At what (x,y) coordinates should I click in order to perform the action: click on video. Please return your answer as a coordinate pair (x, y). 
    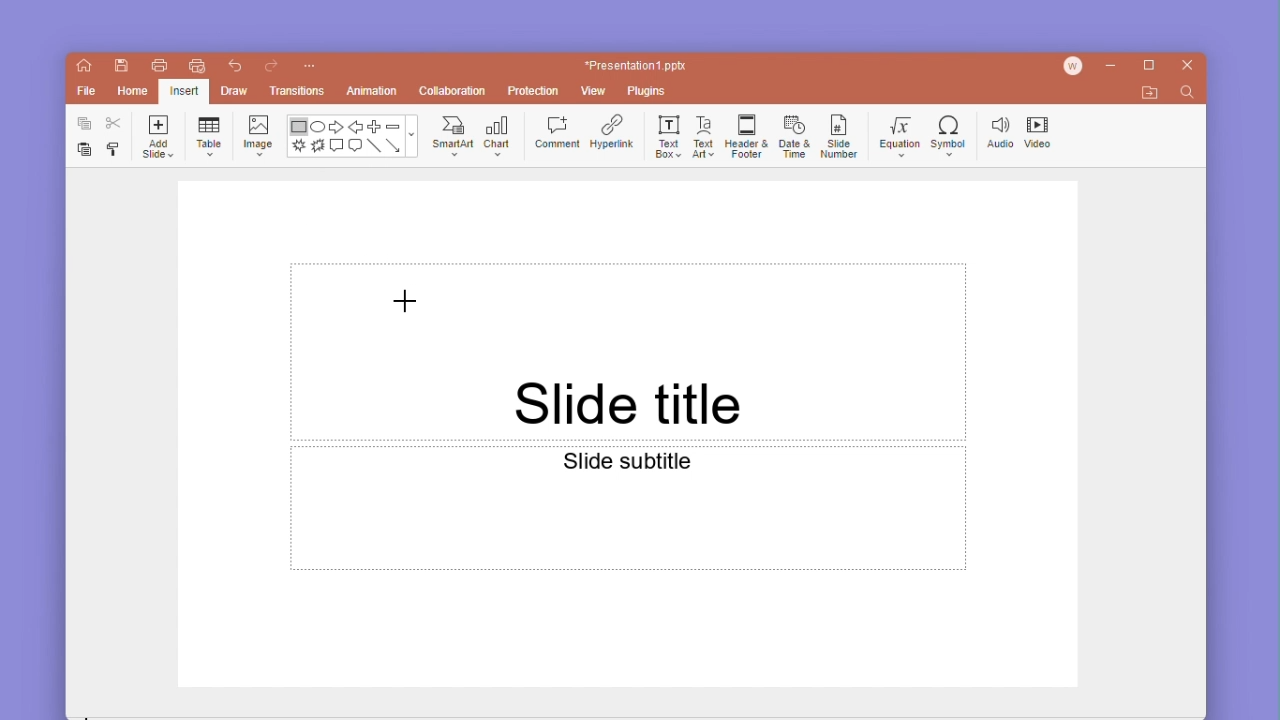
    Looking at the image, I should click on (1041, 130).